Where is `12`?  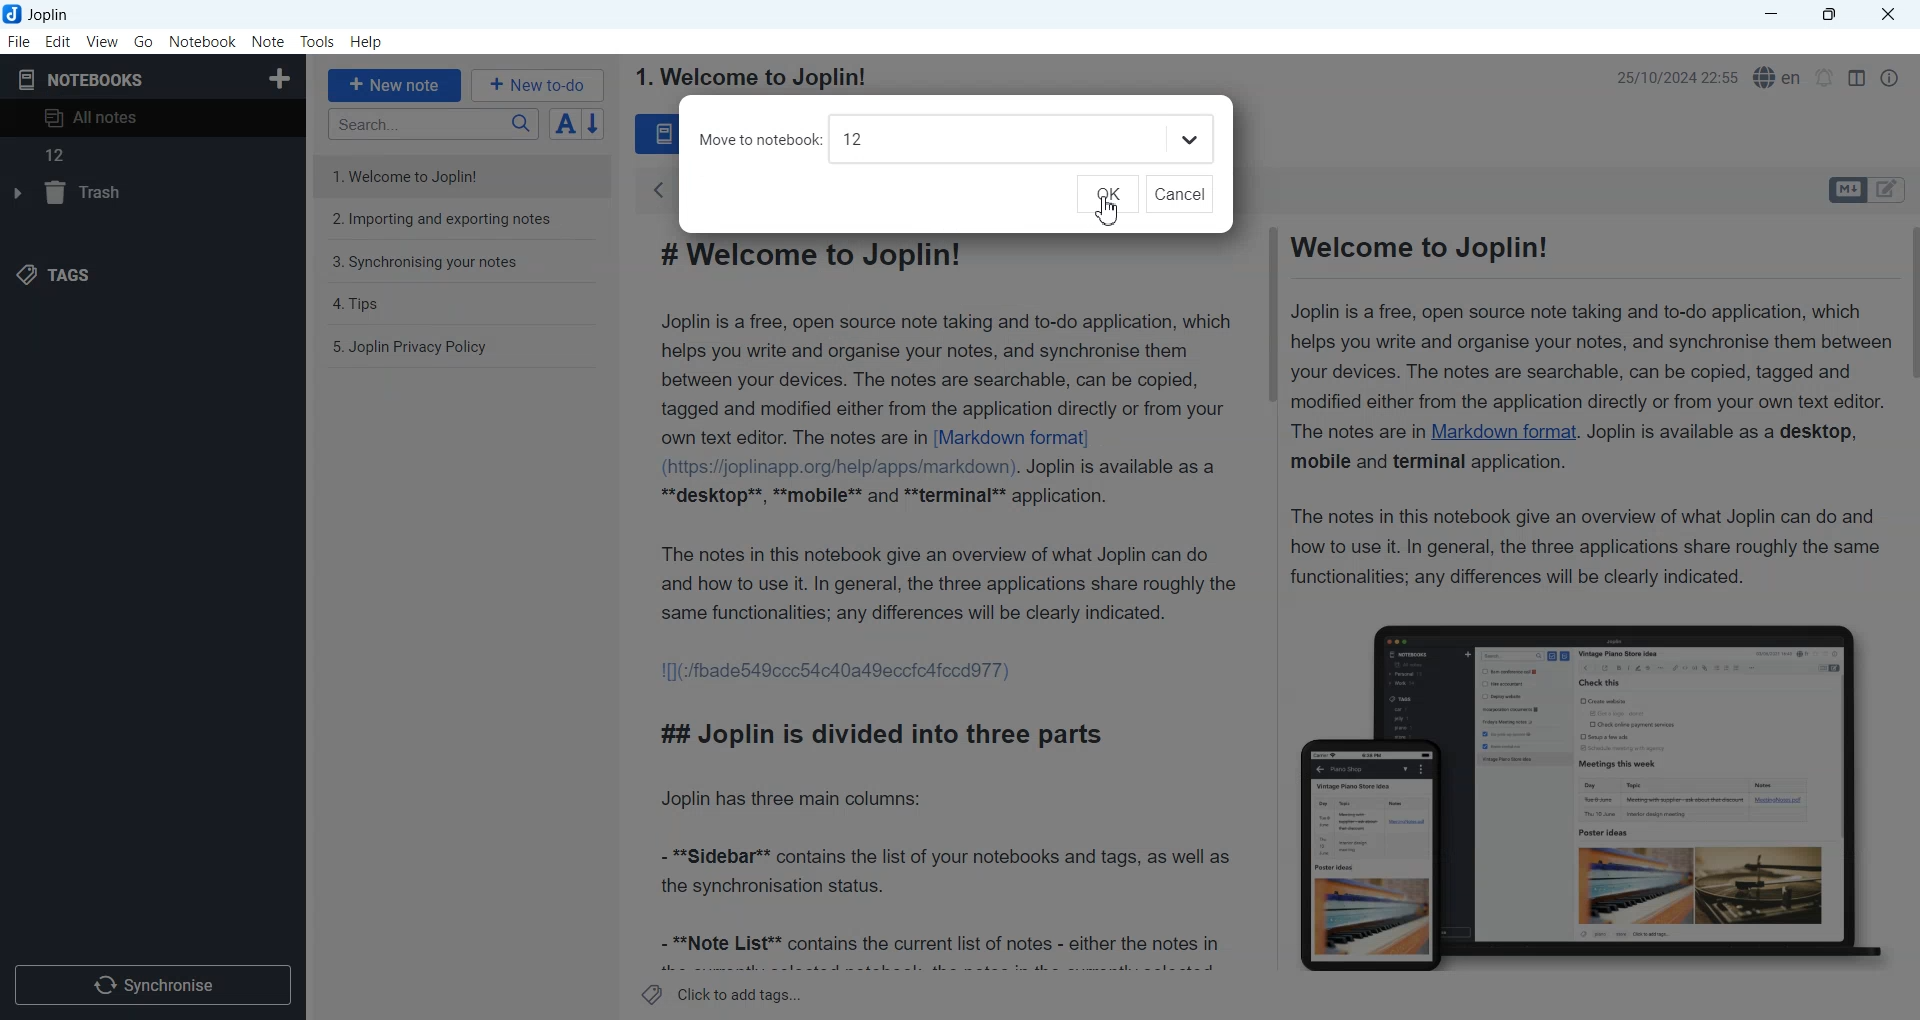
12 is located at coordinates (53, 157).